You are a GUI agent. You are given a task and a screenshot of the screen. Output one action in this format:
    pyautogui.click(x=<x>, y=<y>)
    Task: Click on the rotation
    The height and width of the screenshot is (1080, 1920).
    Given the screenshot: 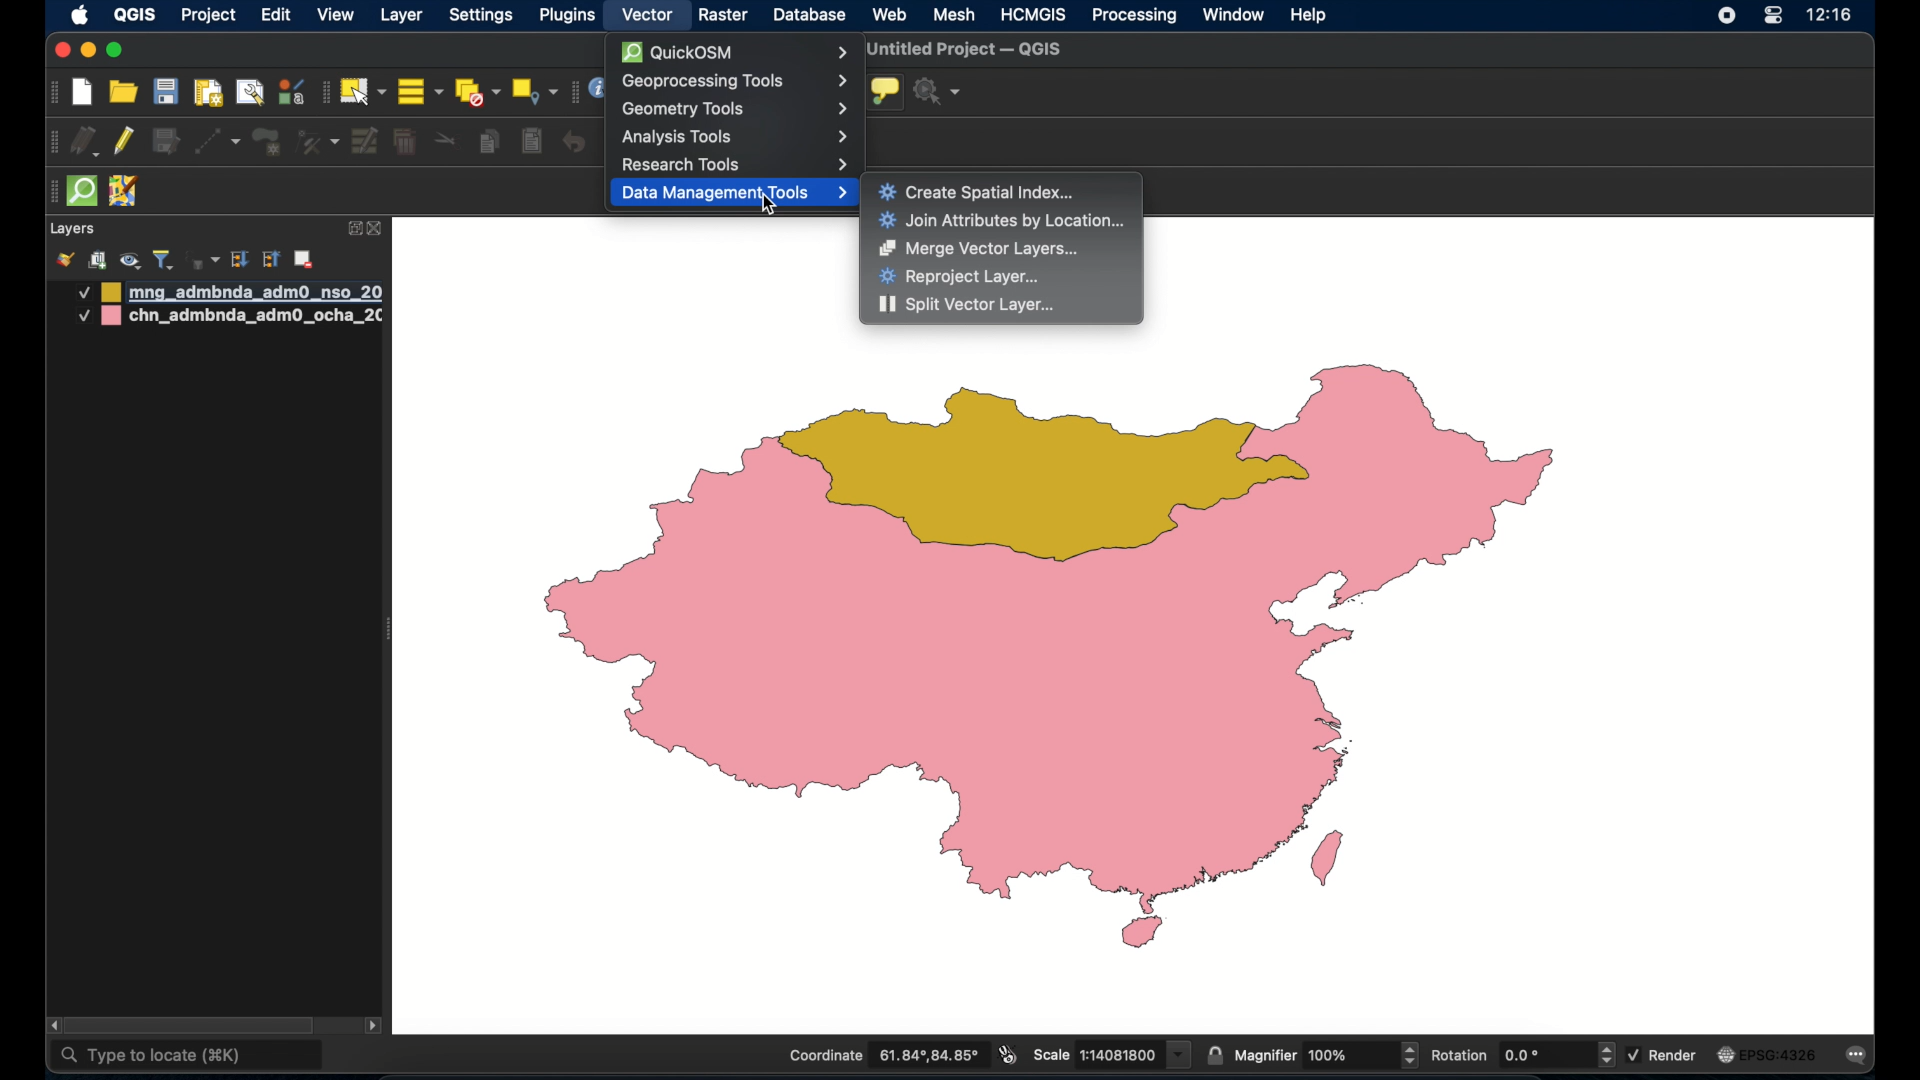 What is the action you would take?
    pyautogui.click(x=1521, y=1056)
    